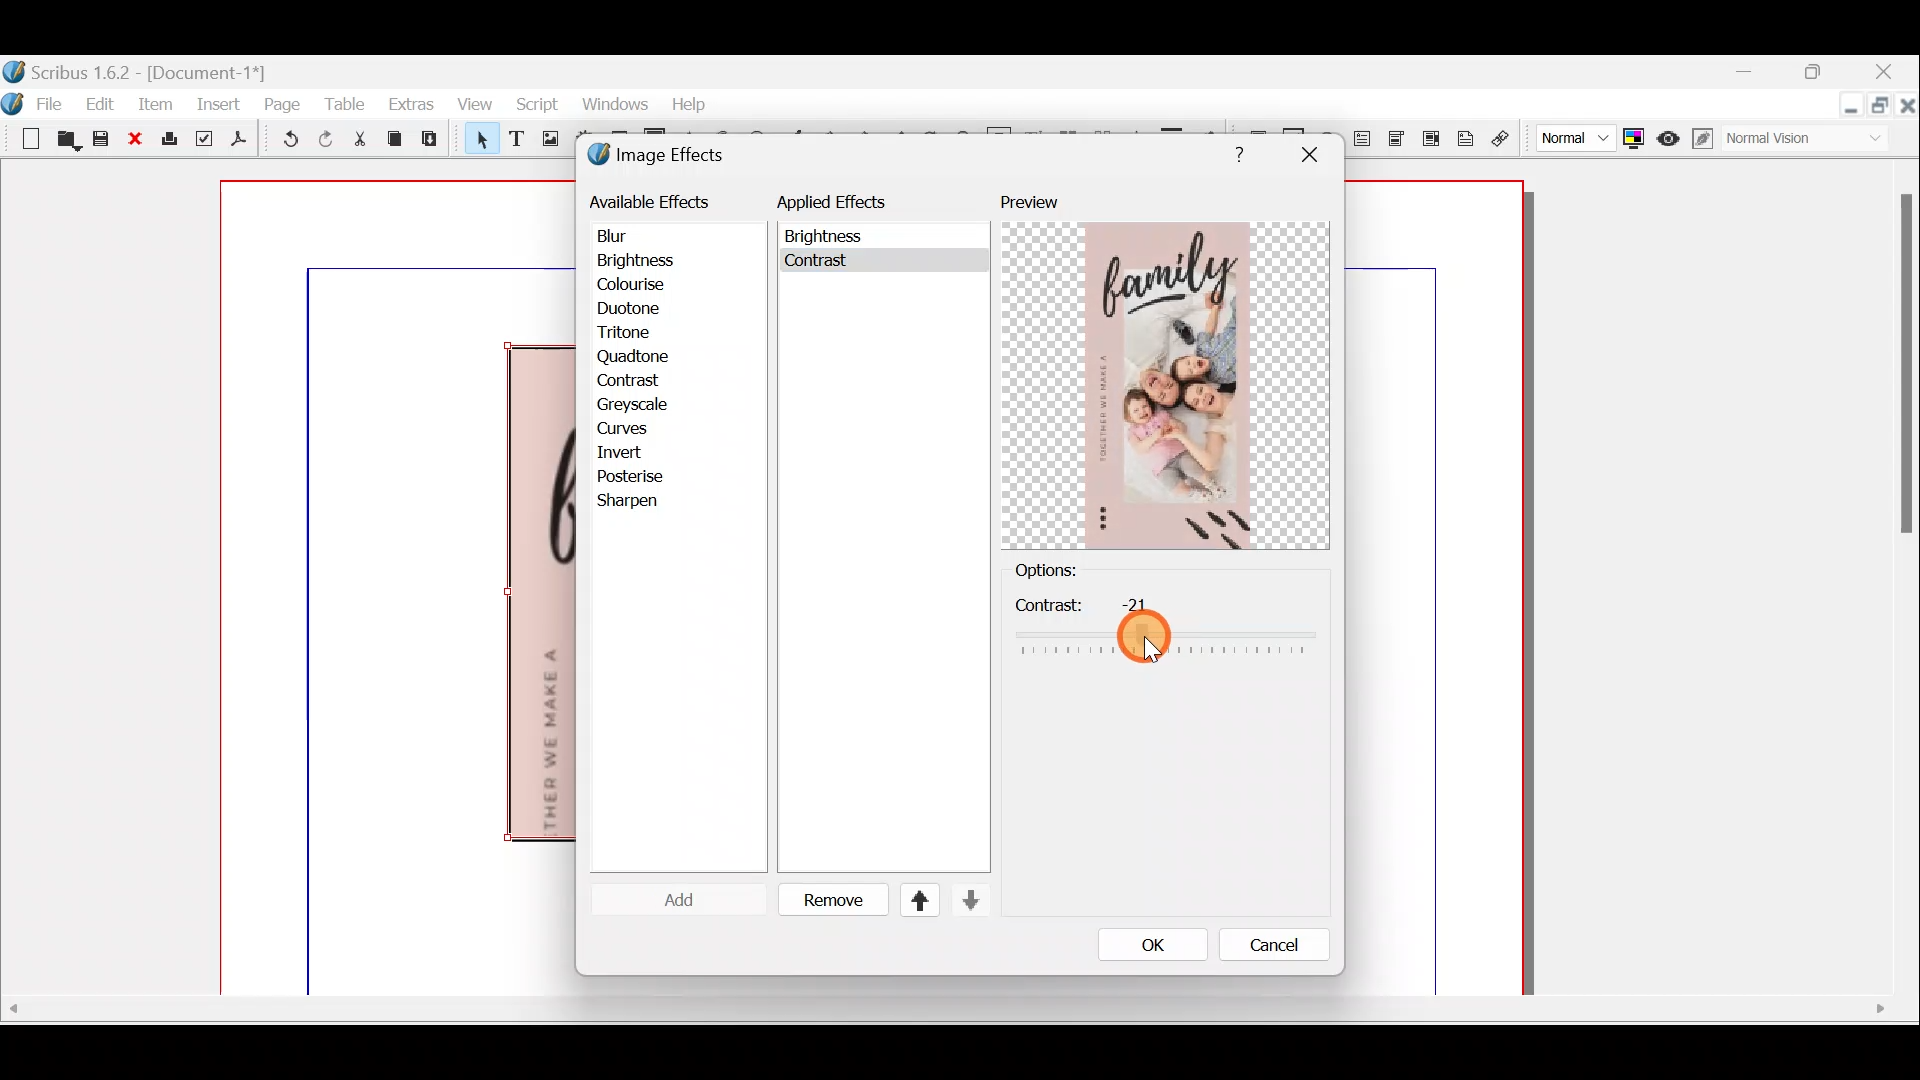 This screenshot has width=1920, height=1080. I want to click on Blur, so click(632, 237).